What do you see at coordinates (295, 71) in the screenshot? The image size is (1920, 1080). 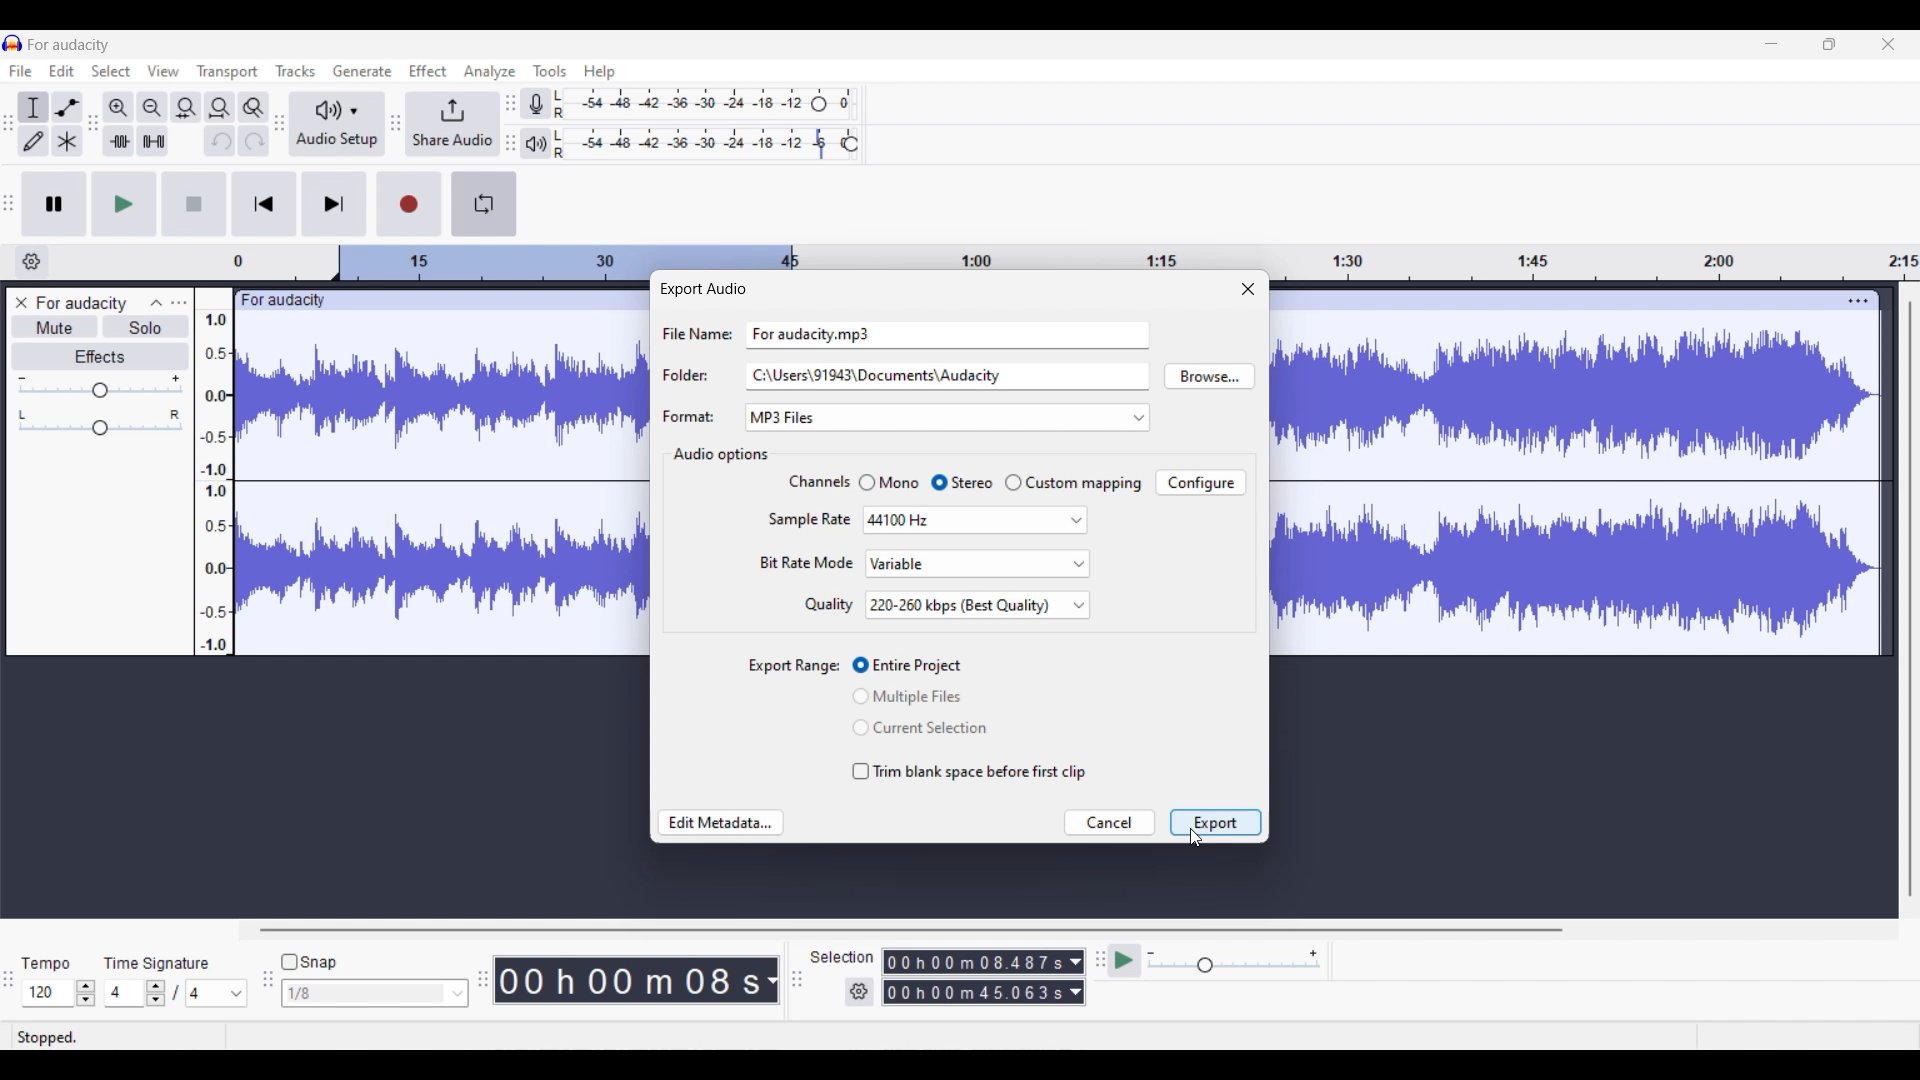 I see `Tracks menu` at bounding box center [295, 71].